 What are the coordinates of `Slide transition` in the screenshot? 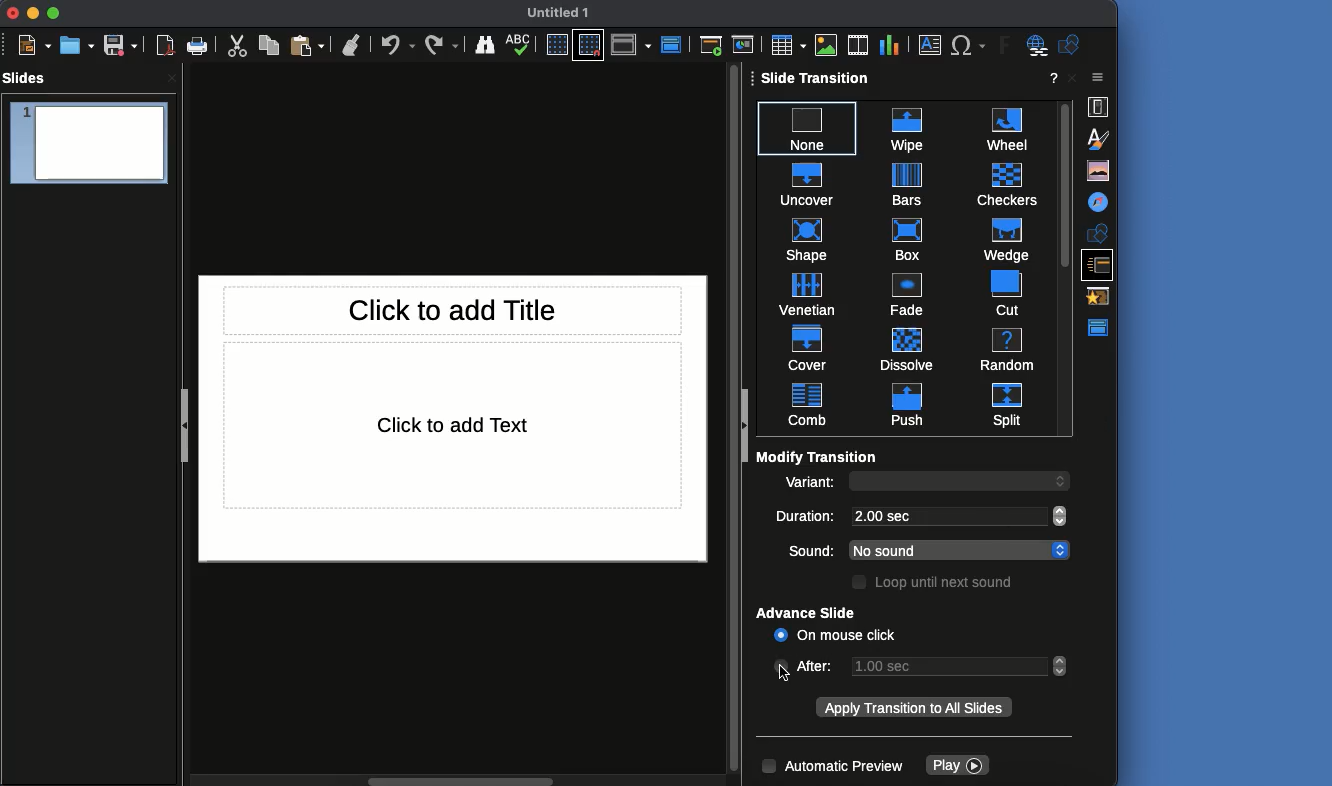 It's located at (817, 78).